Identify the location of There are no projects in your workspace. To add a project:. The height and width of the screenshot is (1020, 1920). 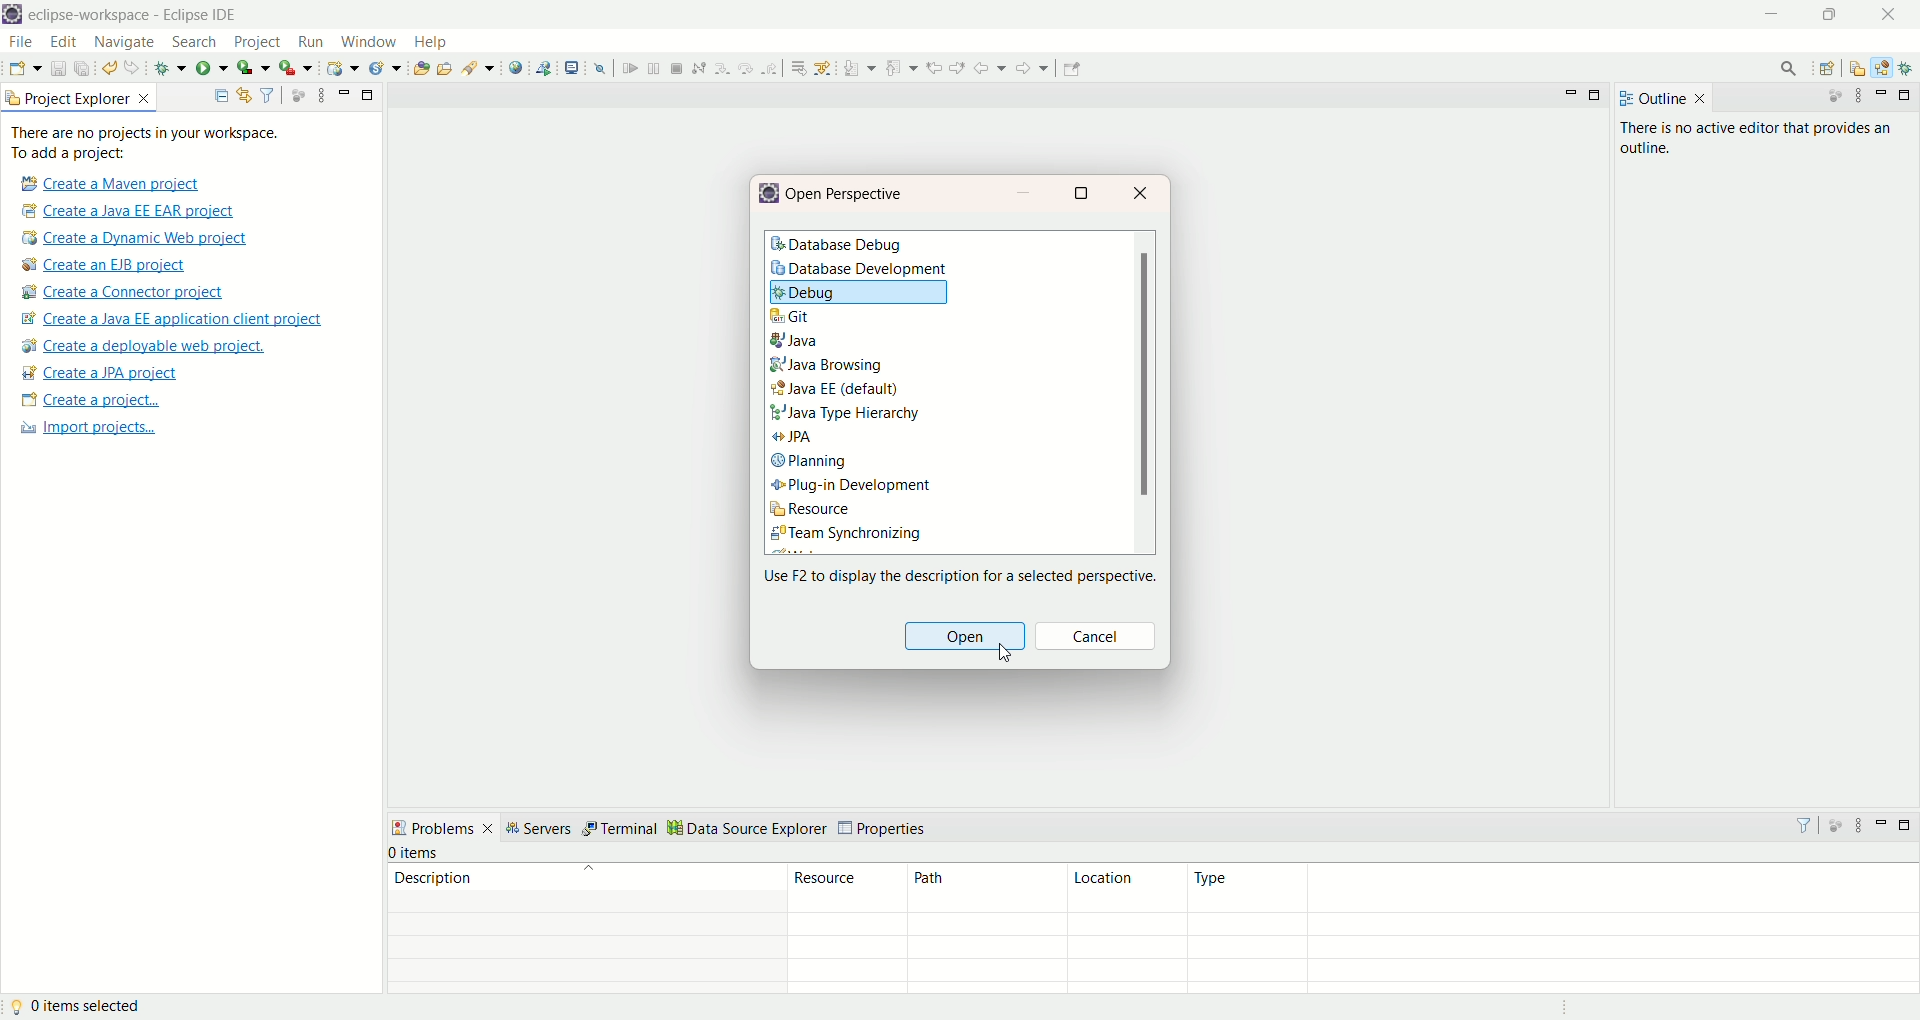
(148, 141).